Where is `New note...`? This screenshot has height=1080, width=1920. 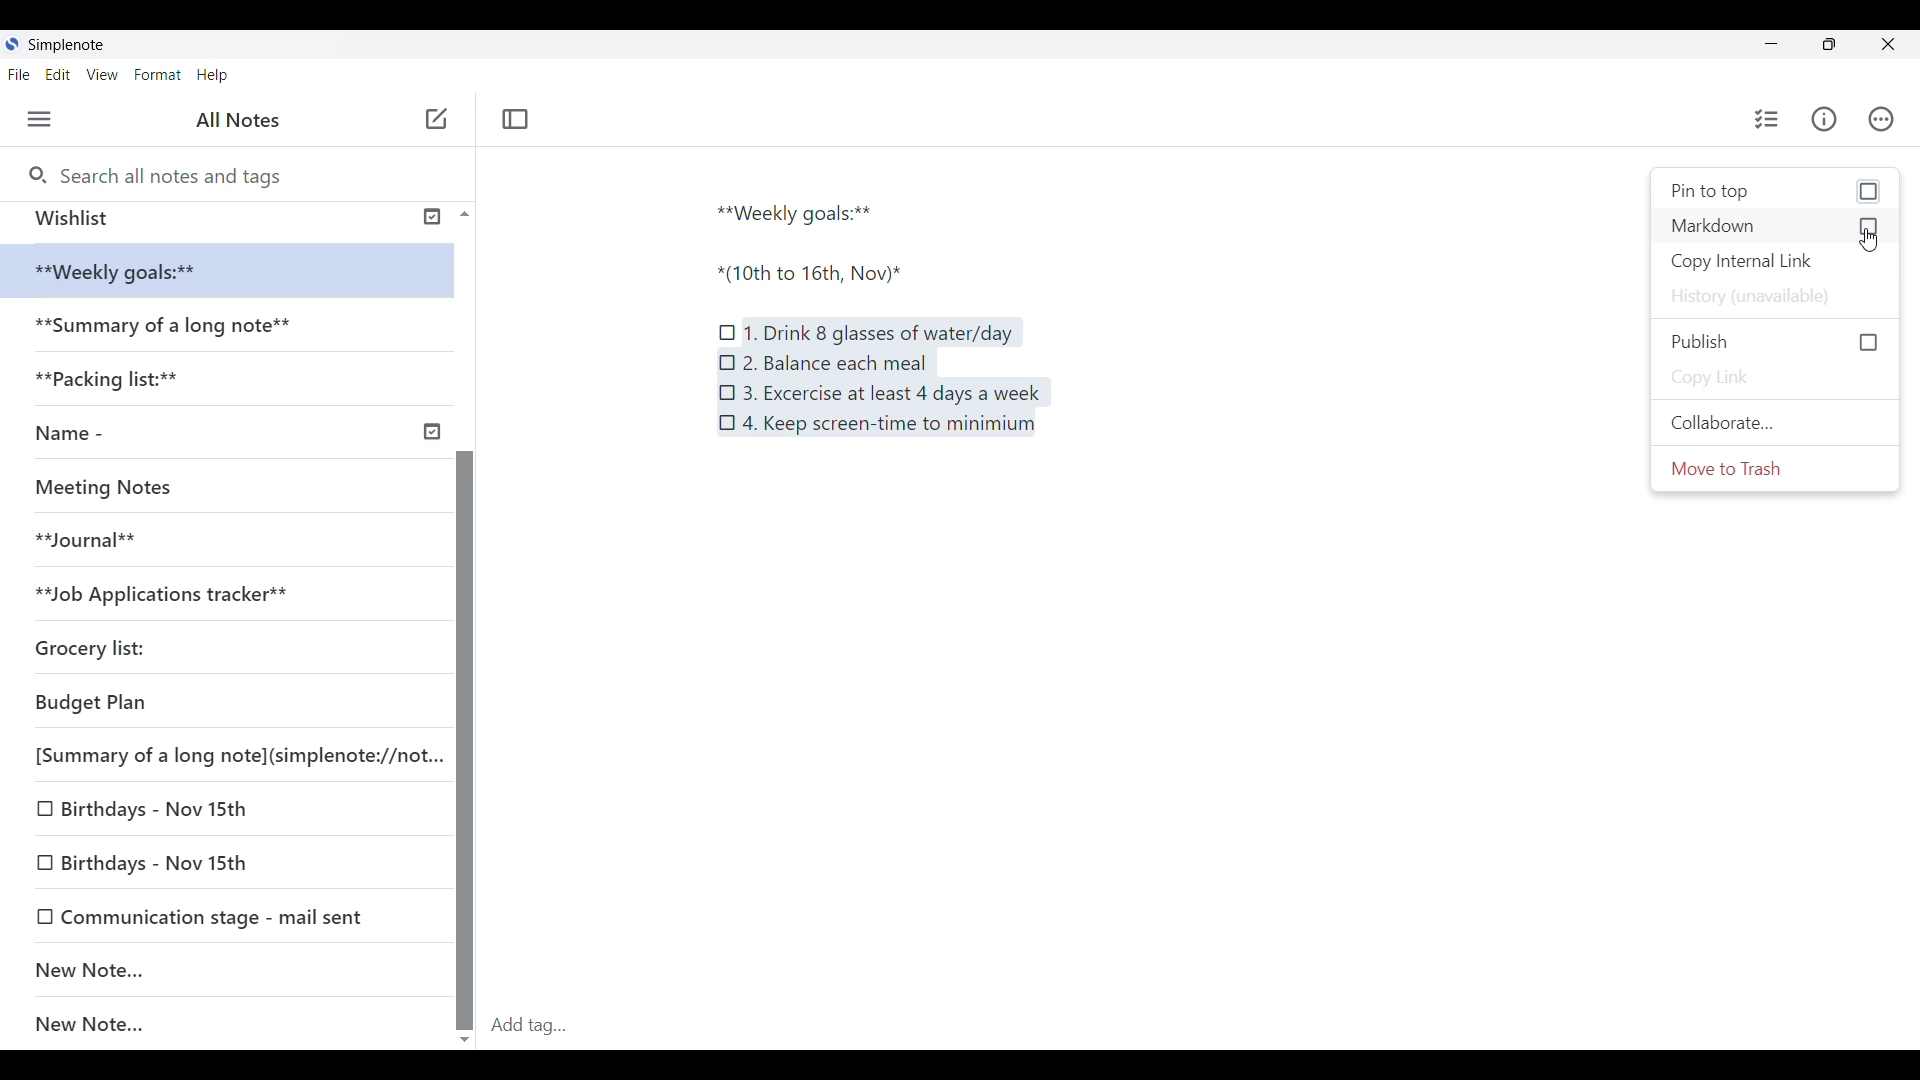 New note... is located at coordinates (237, 1025).